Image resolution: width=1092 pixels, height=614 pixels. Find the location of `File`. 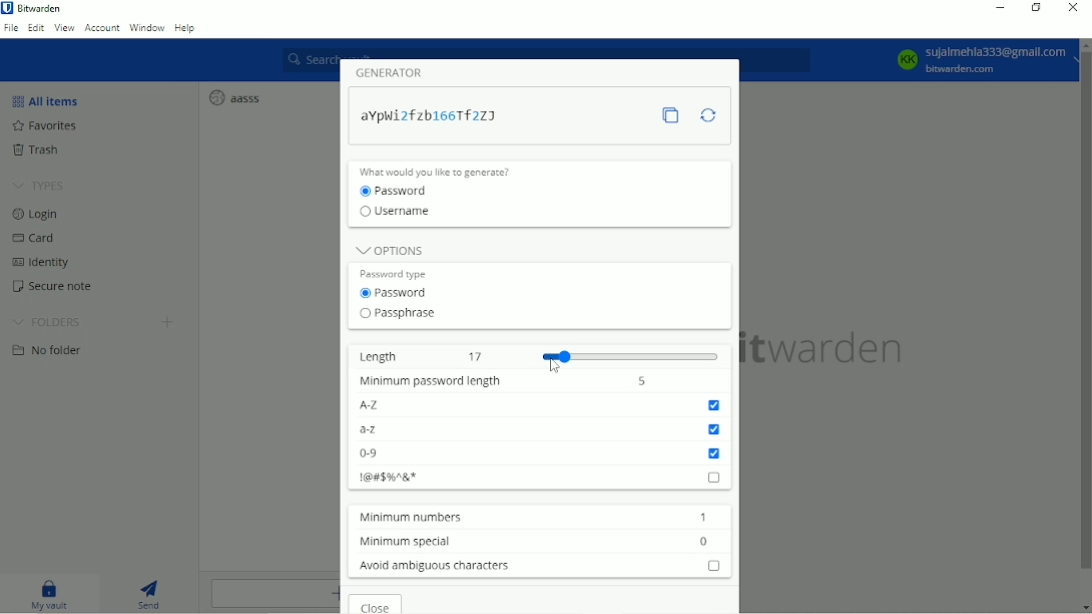

File is located at coordinates (12, 29).